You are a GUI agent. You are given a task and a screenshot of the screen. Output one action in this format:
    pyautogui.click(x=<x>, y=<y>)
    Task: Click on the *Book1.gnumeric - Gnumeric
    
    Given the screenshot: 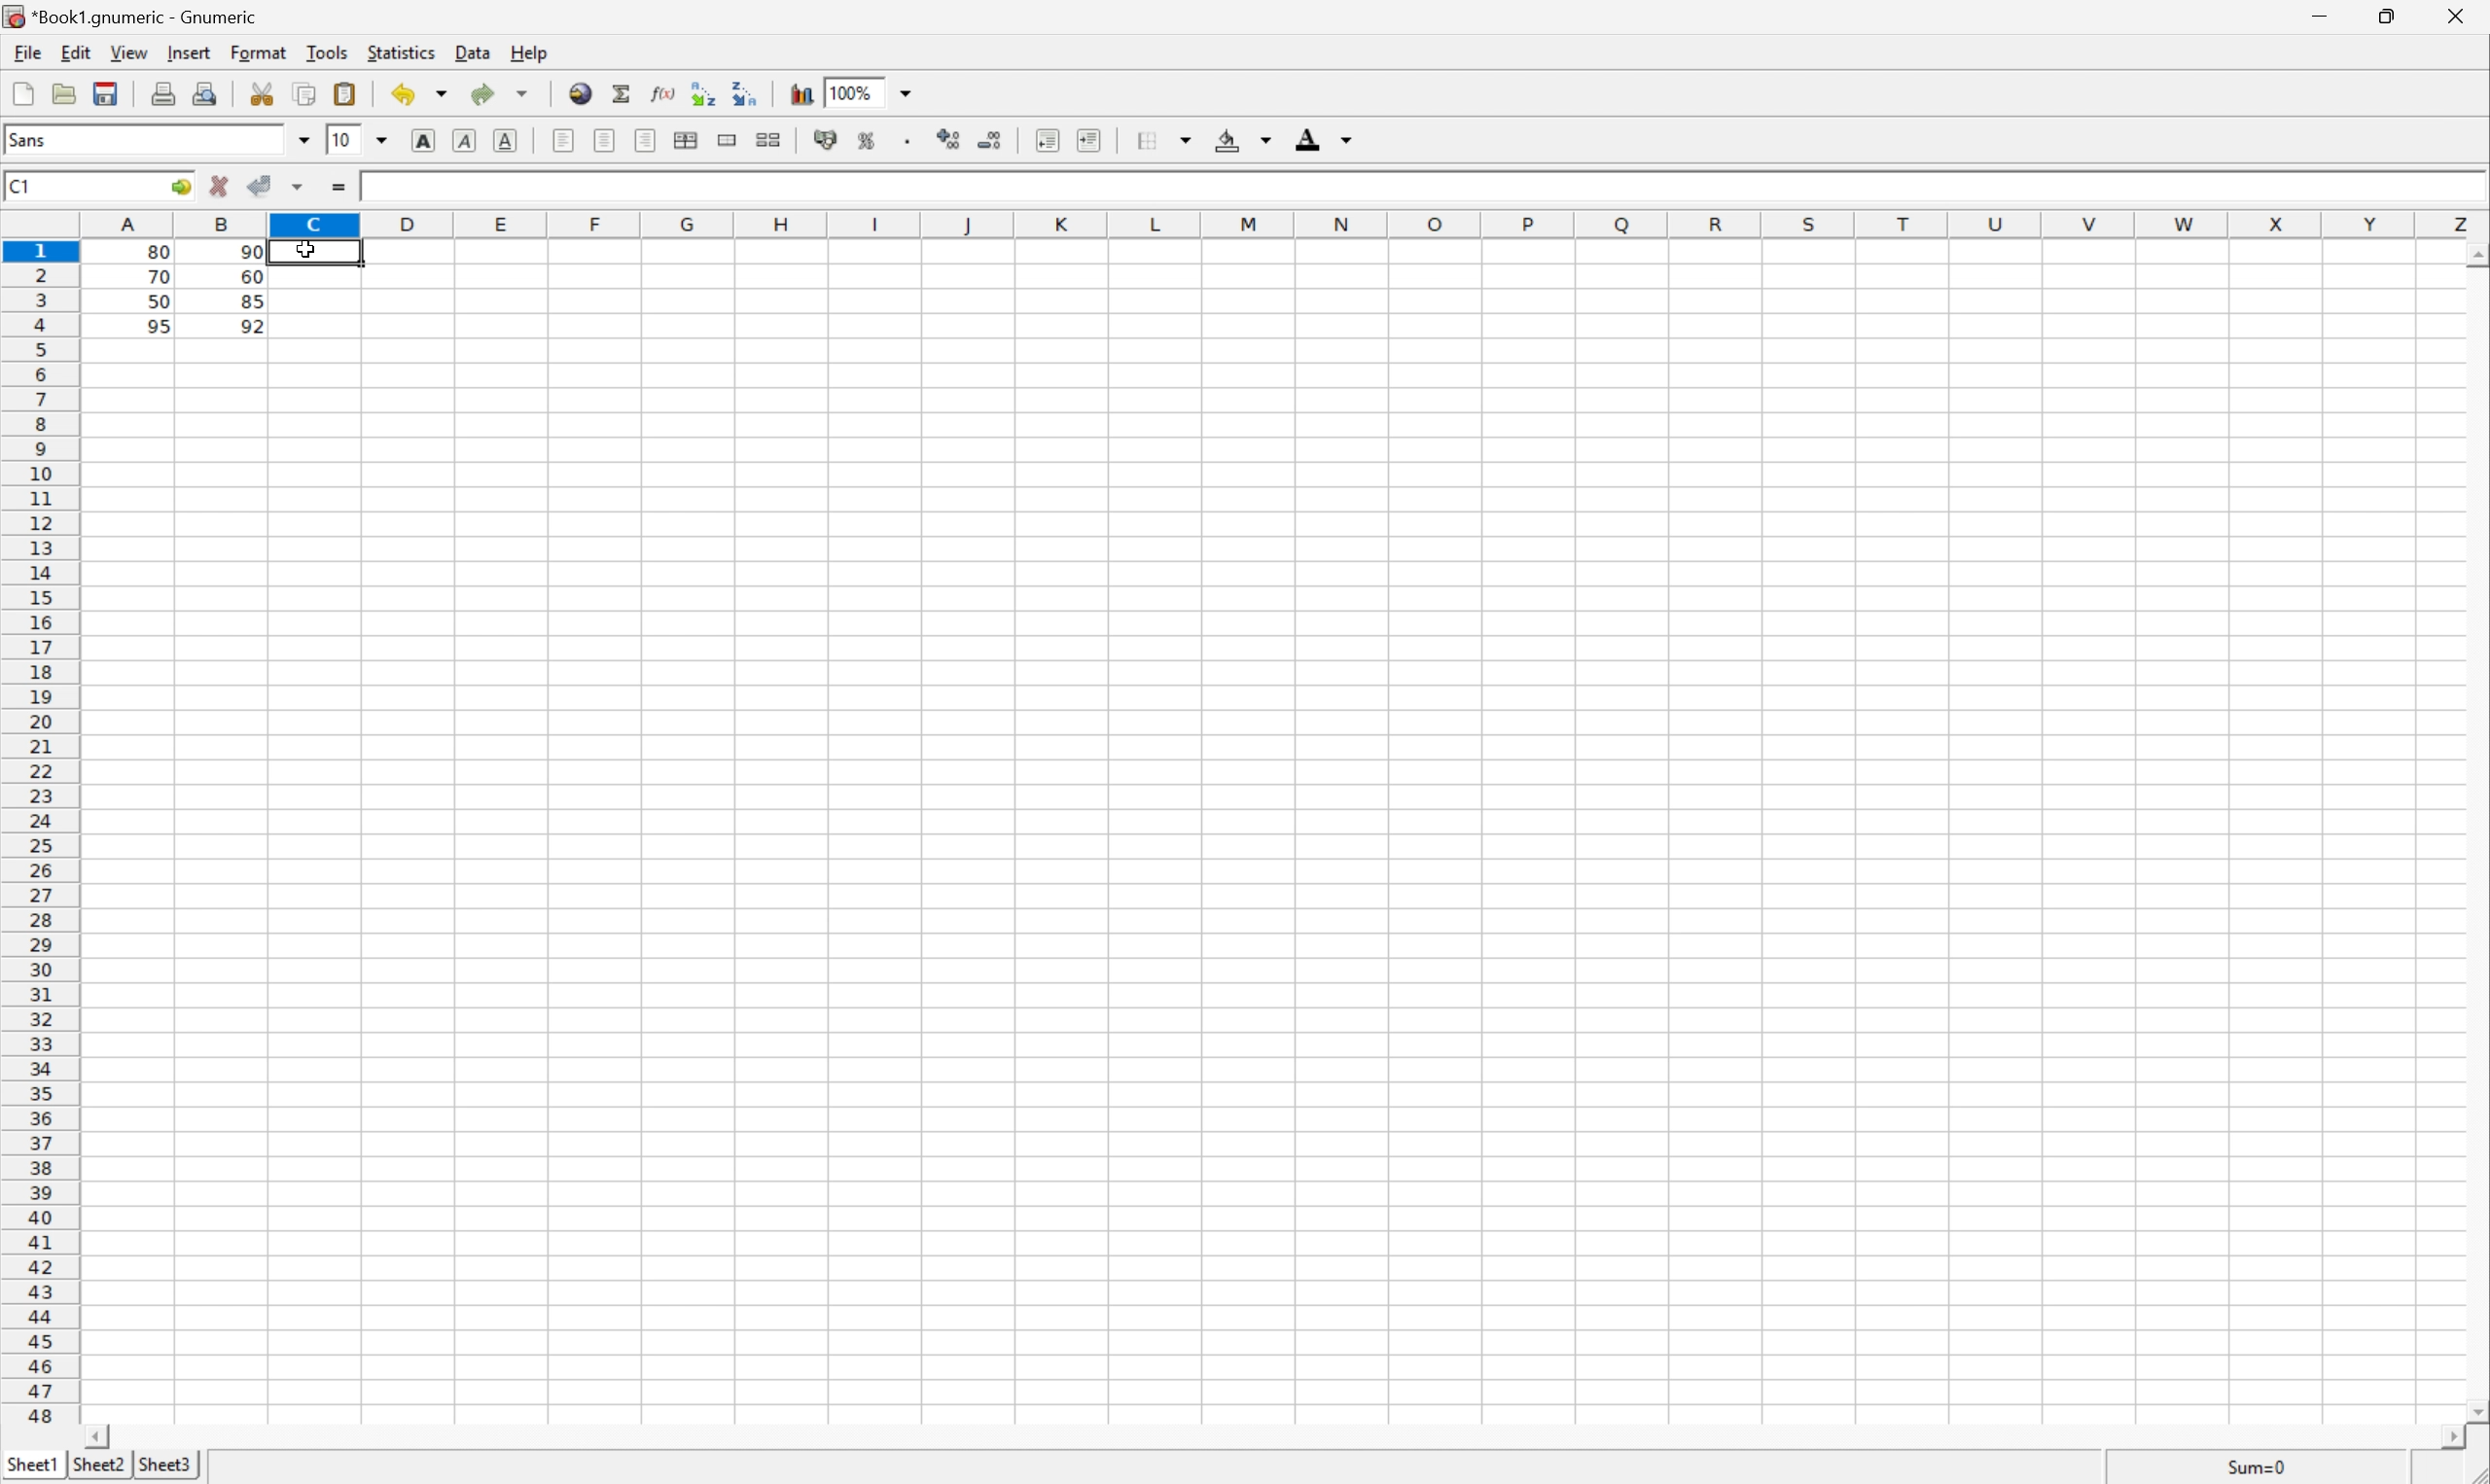 What is the action you would take?
    pyautogui.click(x=128, y=16)
    